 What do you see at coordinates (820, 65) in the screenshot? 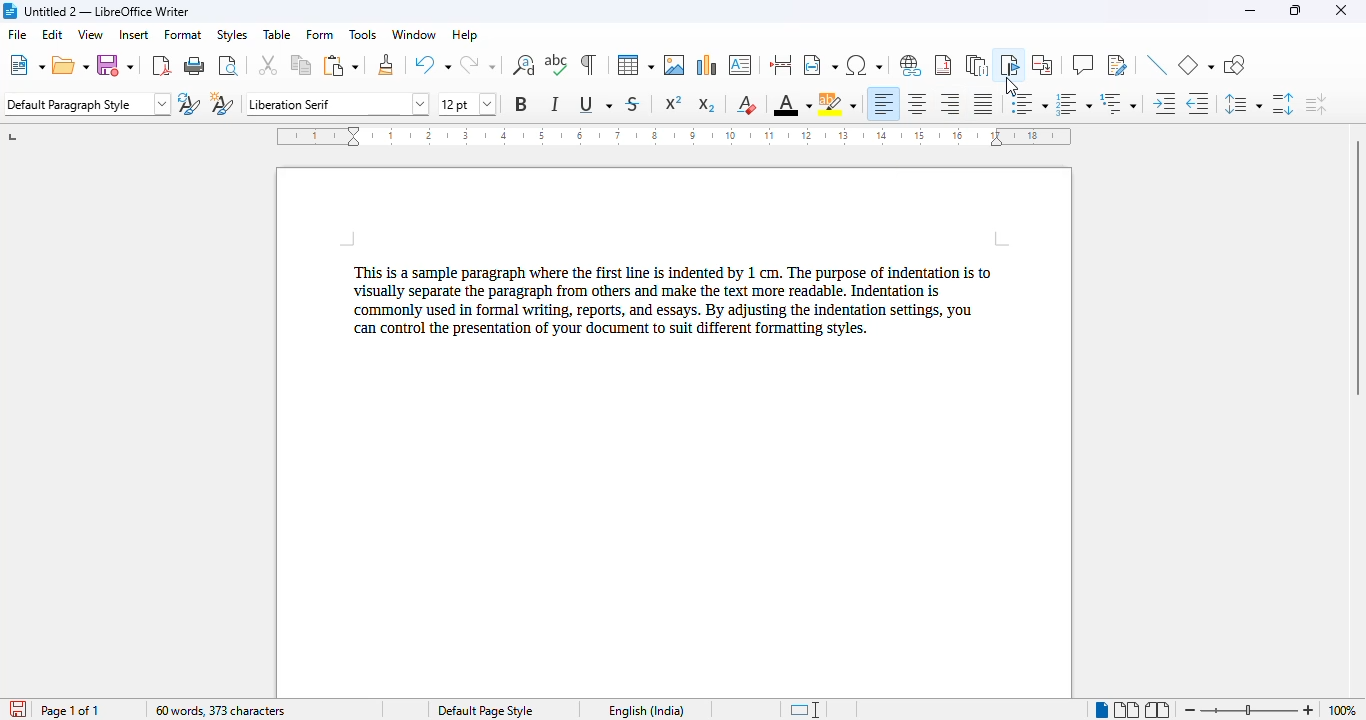
I see `insert field` at bounding box center [820, 65].